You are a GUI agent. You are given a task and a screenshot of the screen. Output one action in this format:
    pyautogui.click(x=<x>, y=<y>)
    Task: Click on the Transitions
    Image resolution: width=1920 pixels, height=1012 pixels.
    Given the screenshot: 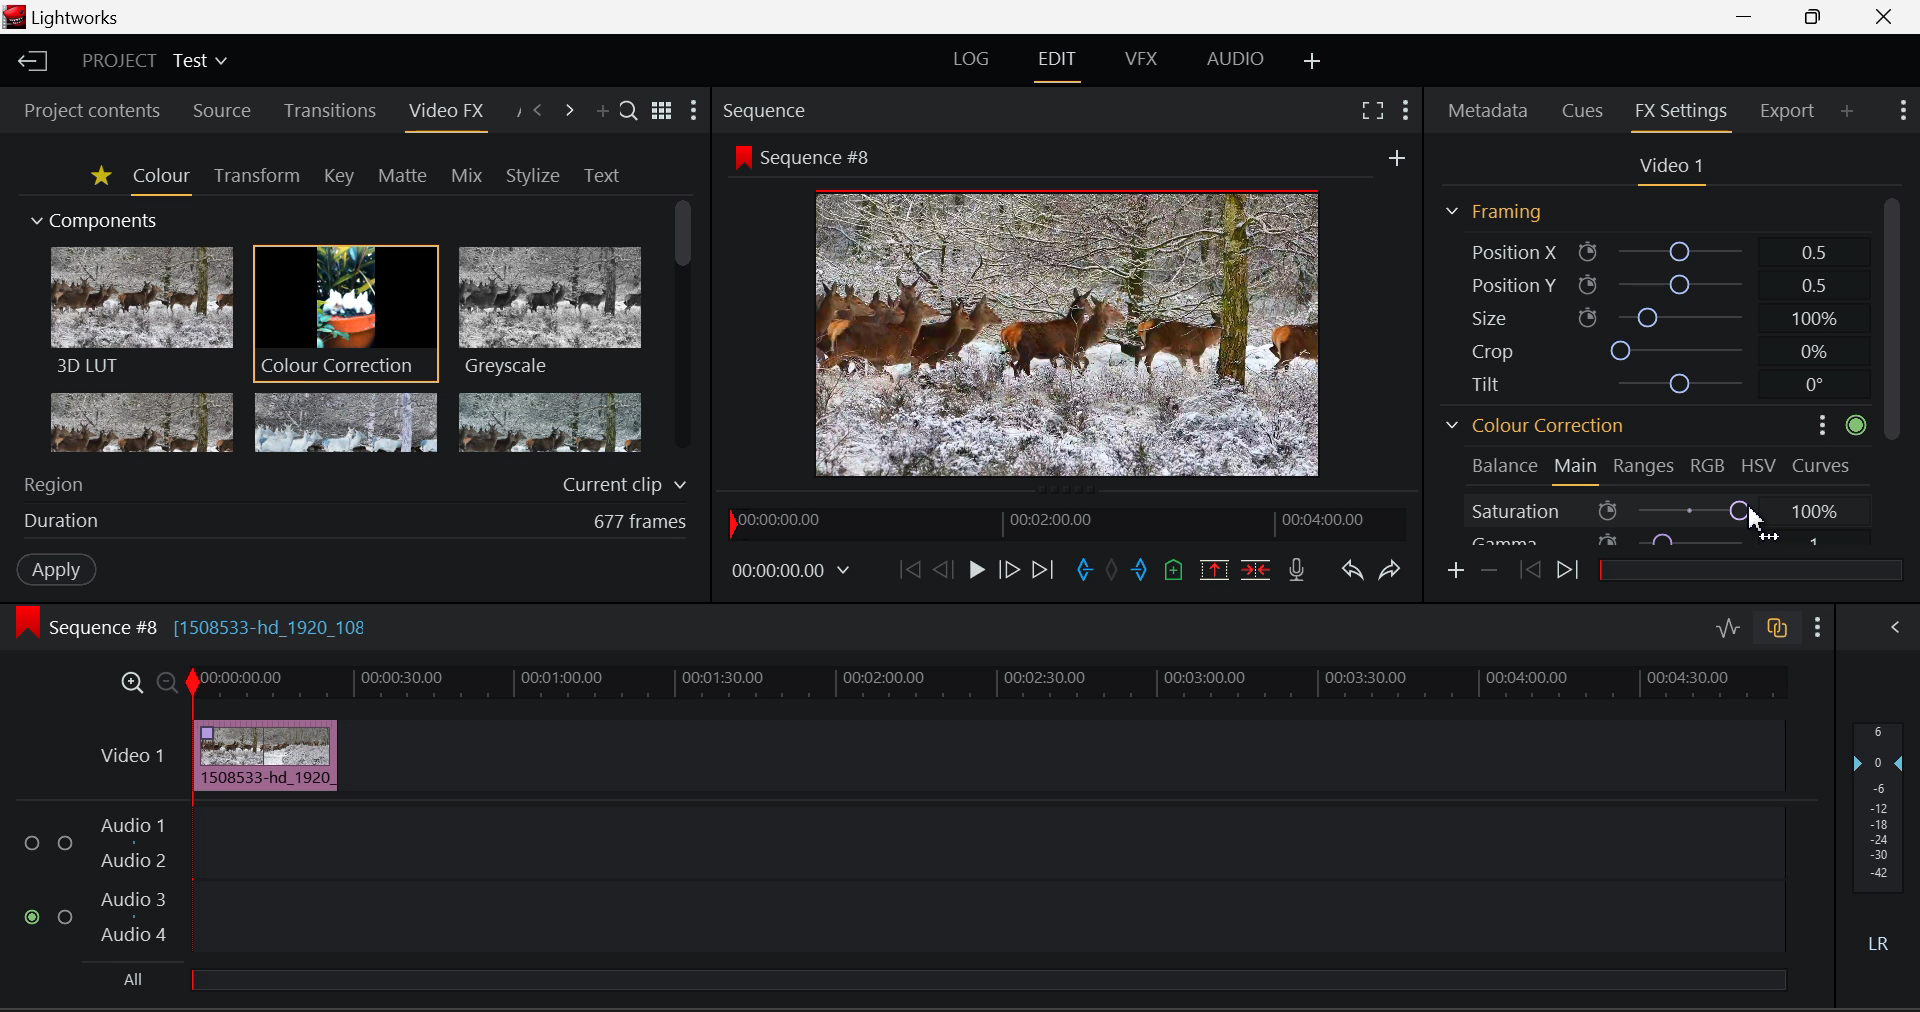 What is the action you would take?
    pyautogui.click(x=330, y=110)
    